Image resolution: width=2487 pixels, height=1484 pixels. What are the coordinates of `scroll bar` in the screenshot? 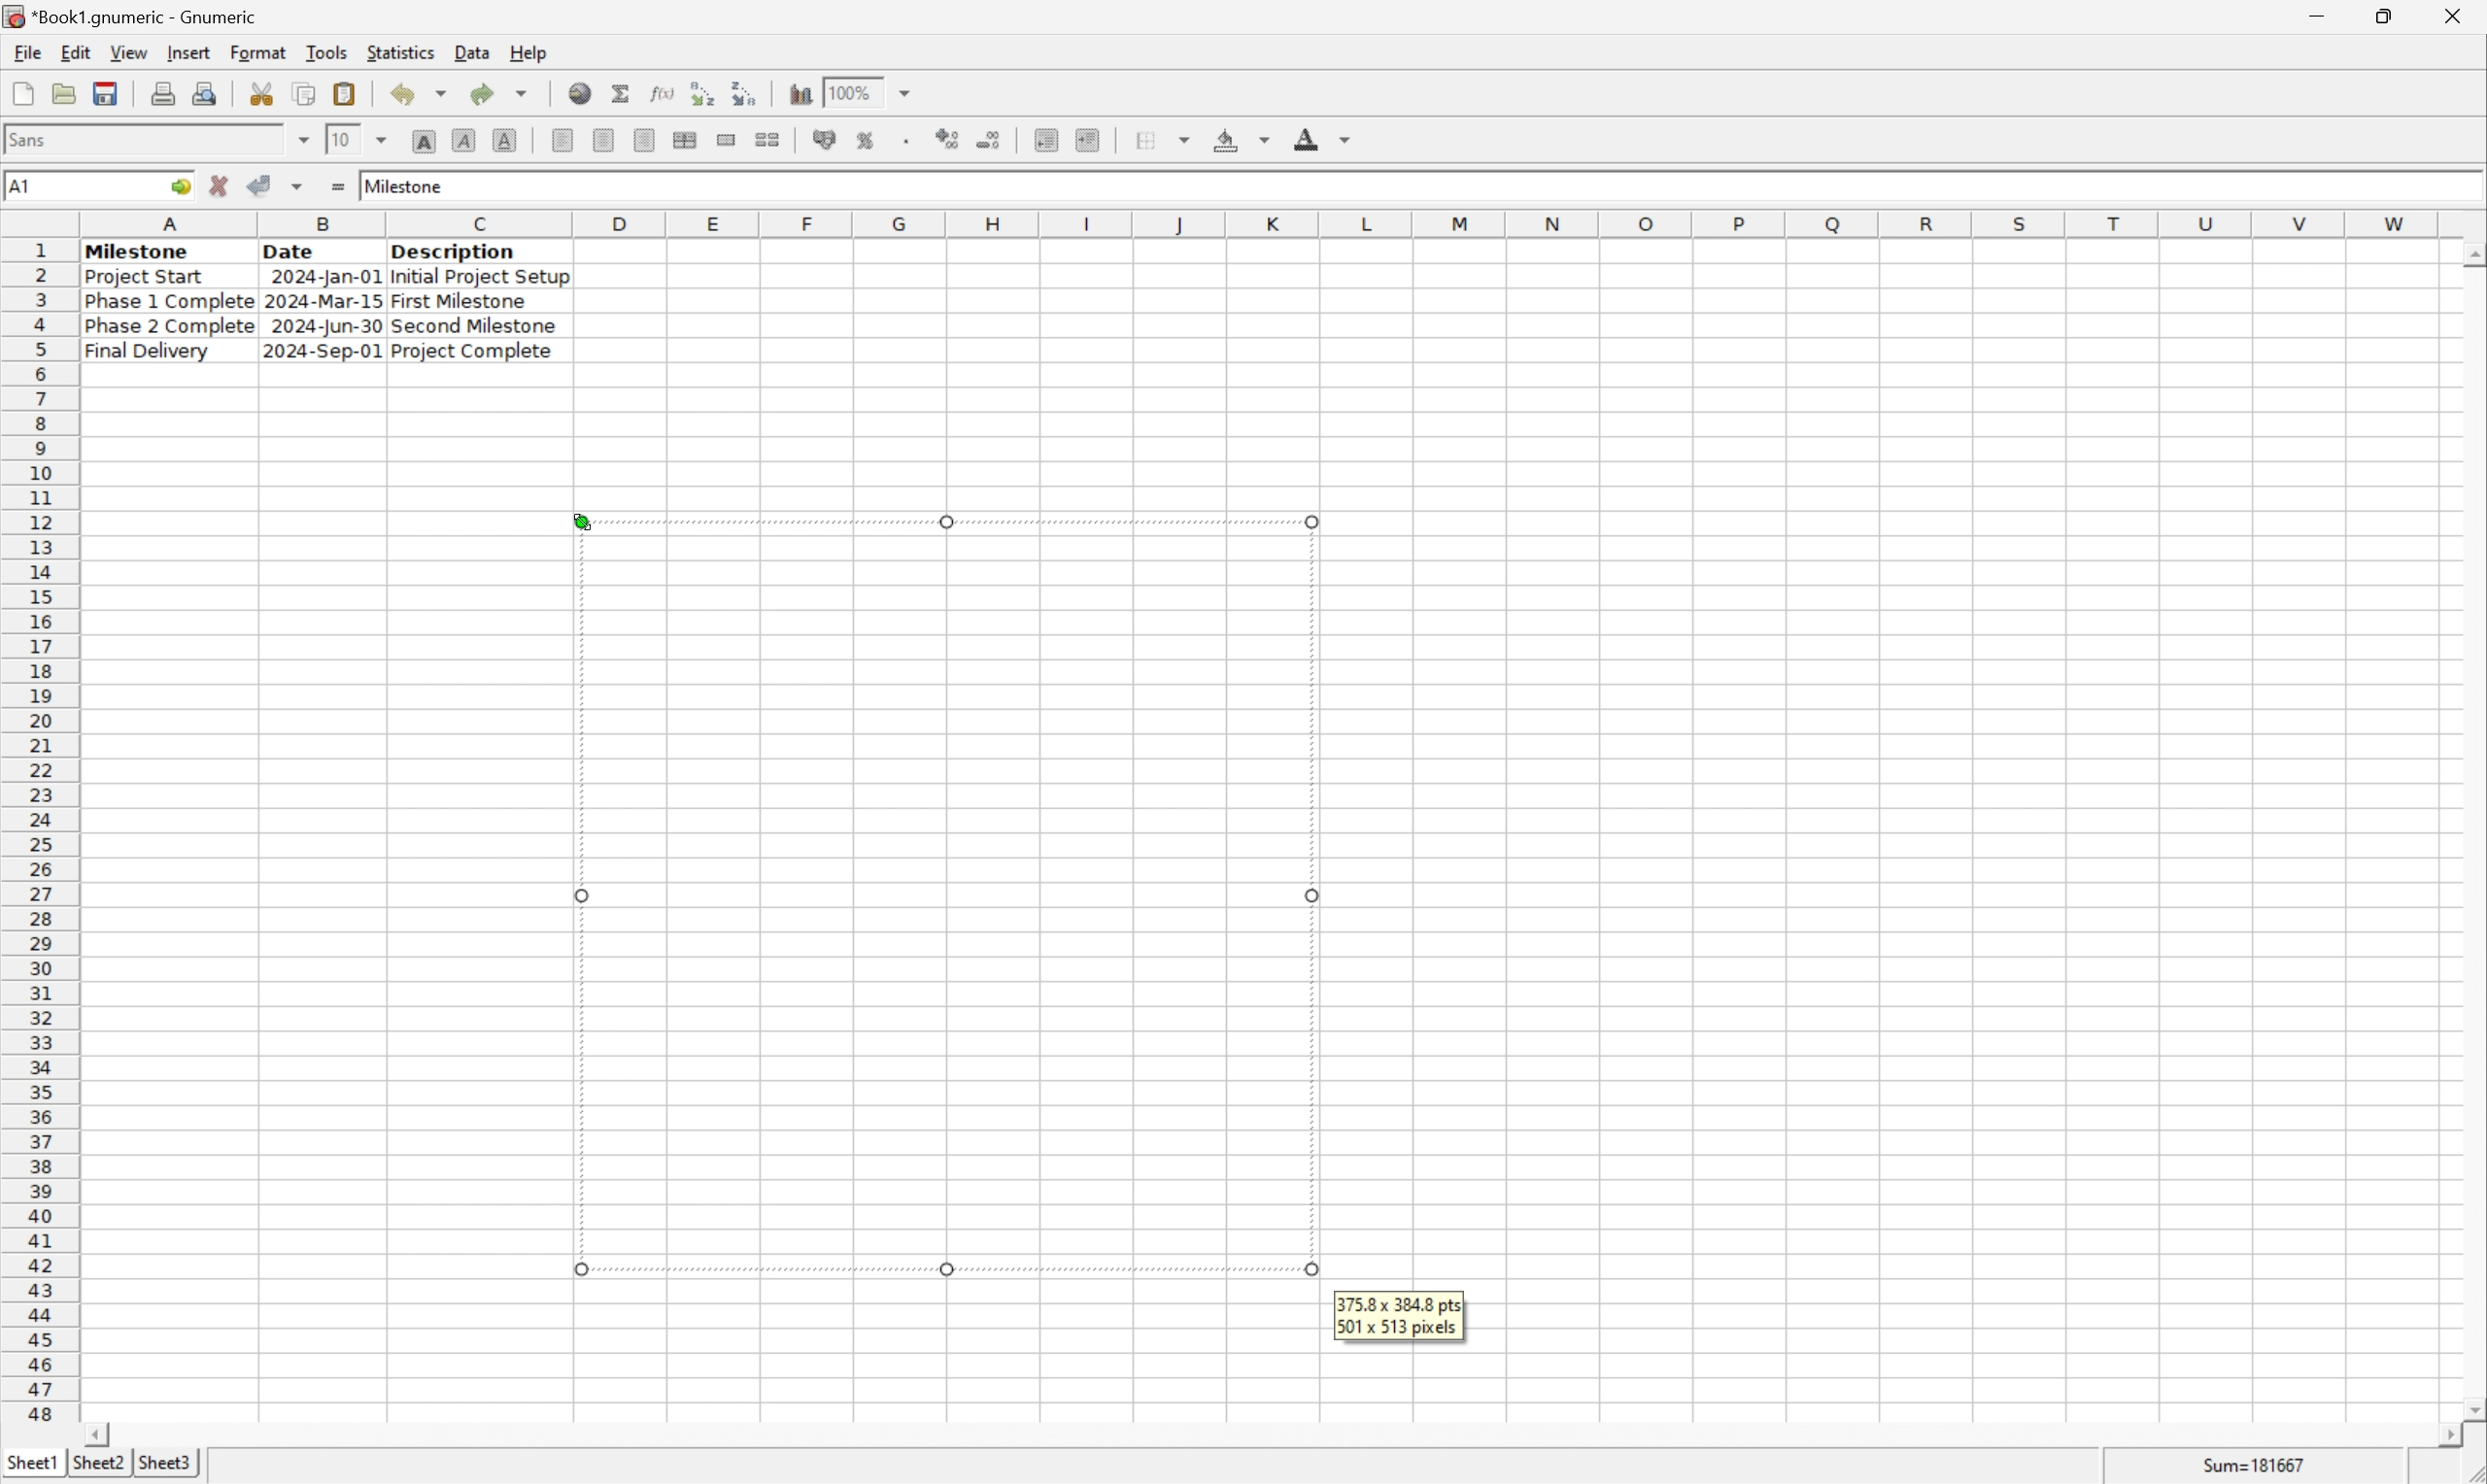 It's located at (1272, 1435).